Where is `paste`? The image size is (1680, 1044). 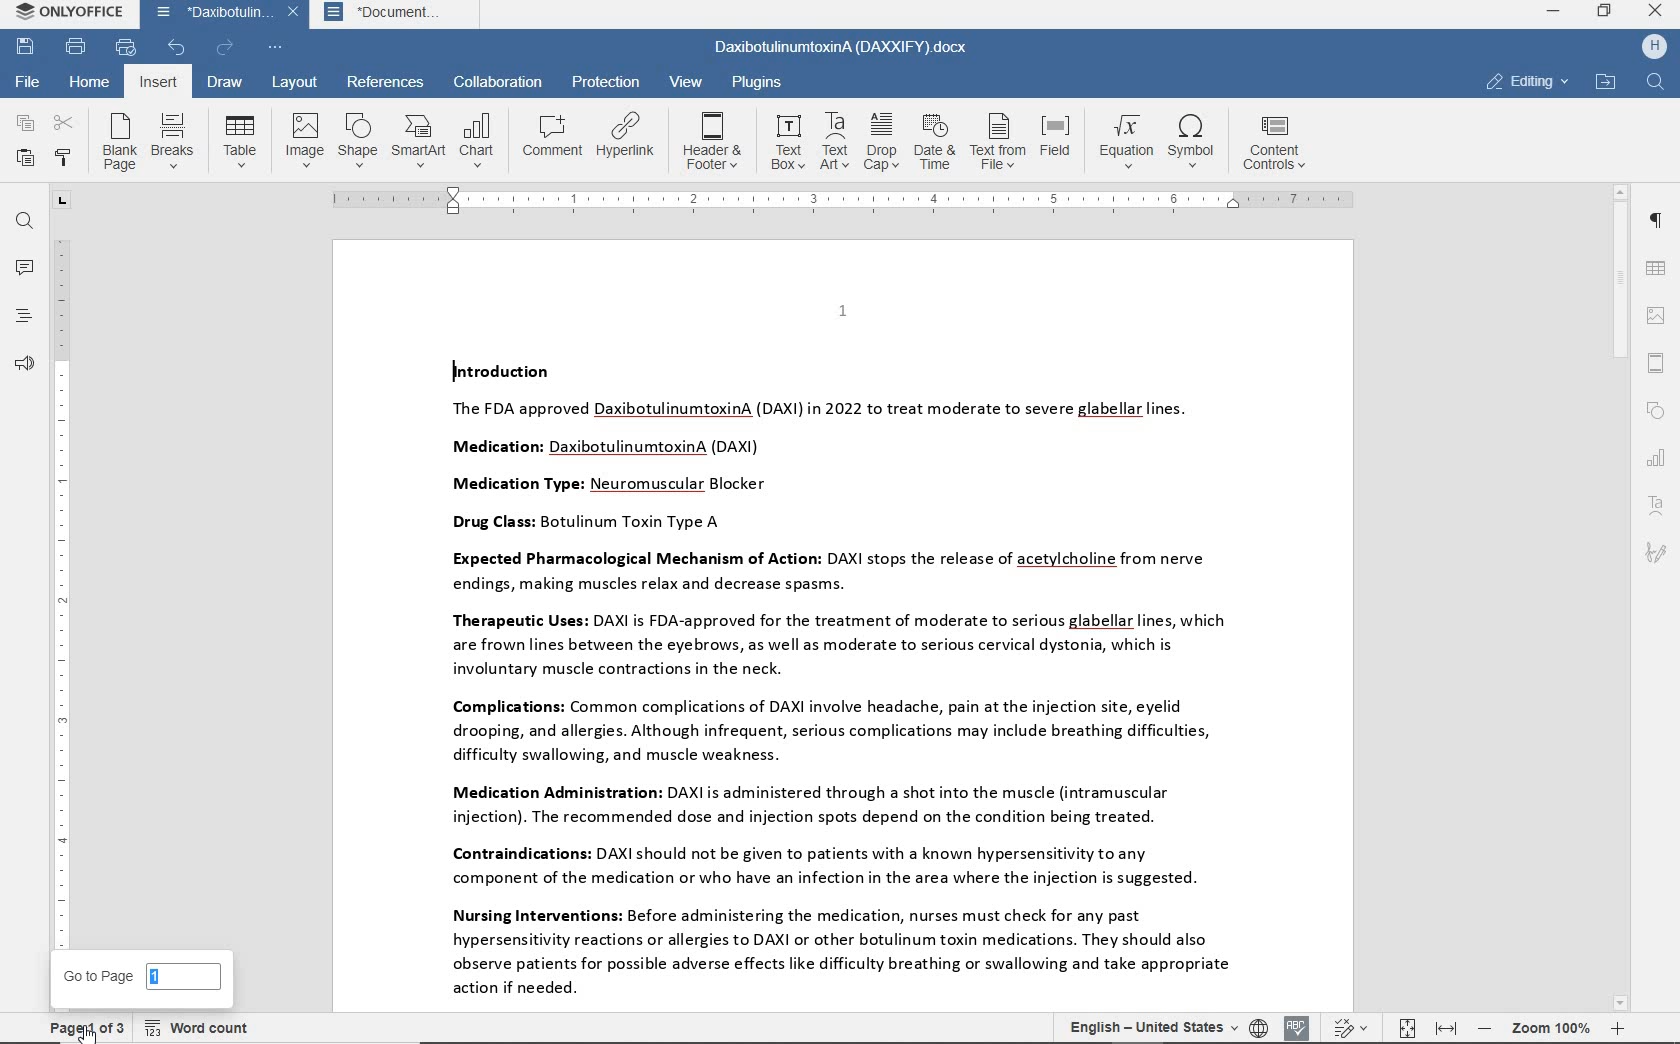
paste is located at coordinates (25, 157).